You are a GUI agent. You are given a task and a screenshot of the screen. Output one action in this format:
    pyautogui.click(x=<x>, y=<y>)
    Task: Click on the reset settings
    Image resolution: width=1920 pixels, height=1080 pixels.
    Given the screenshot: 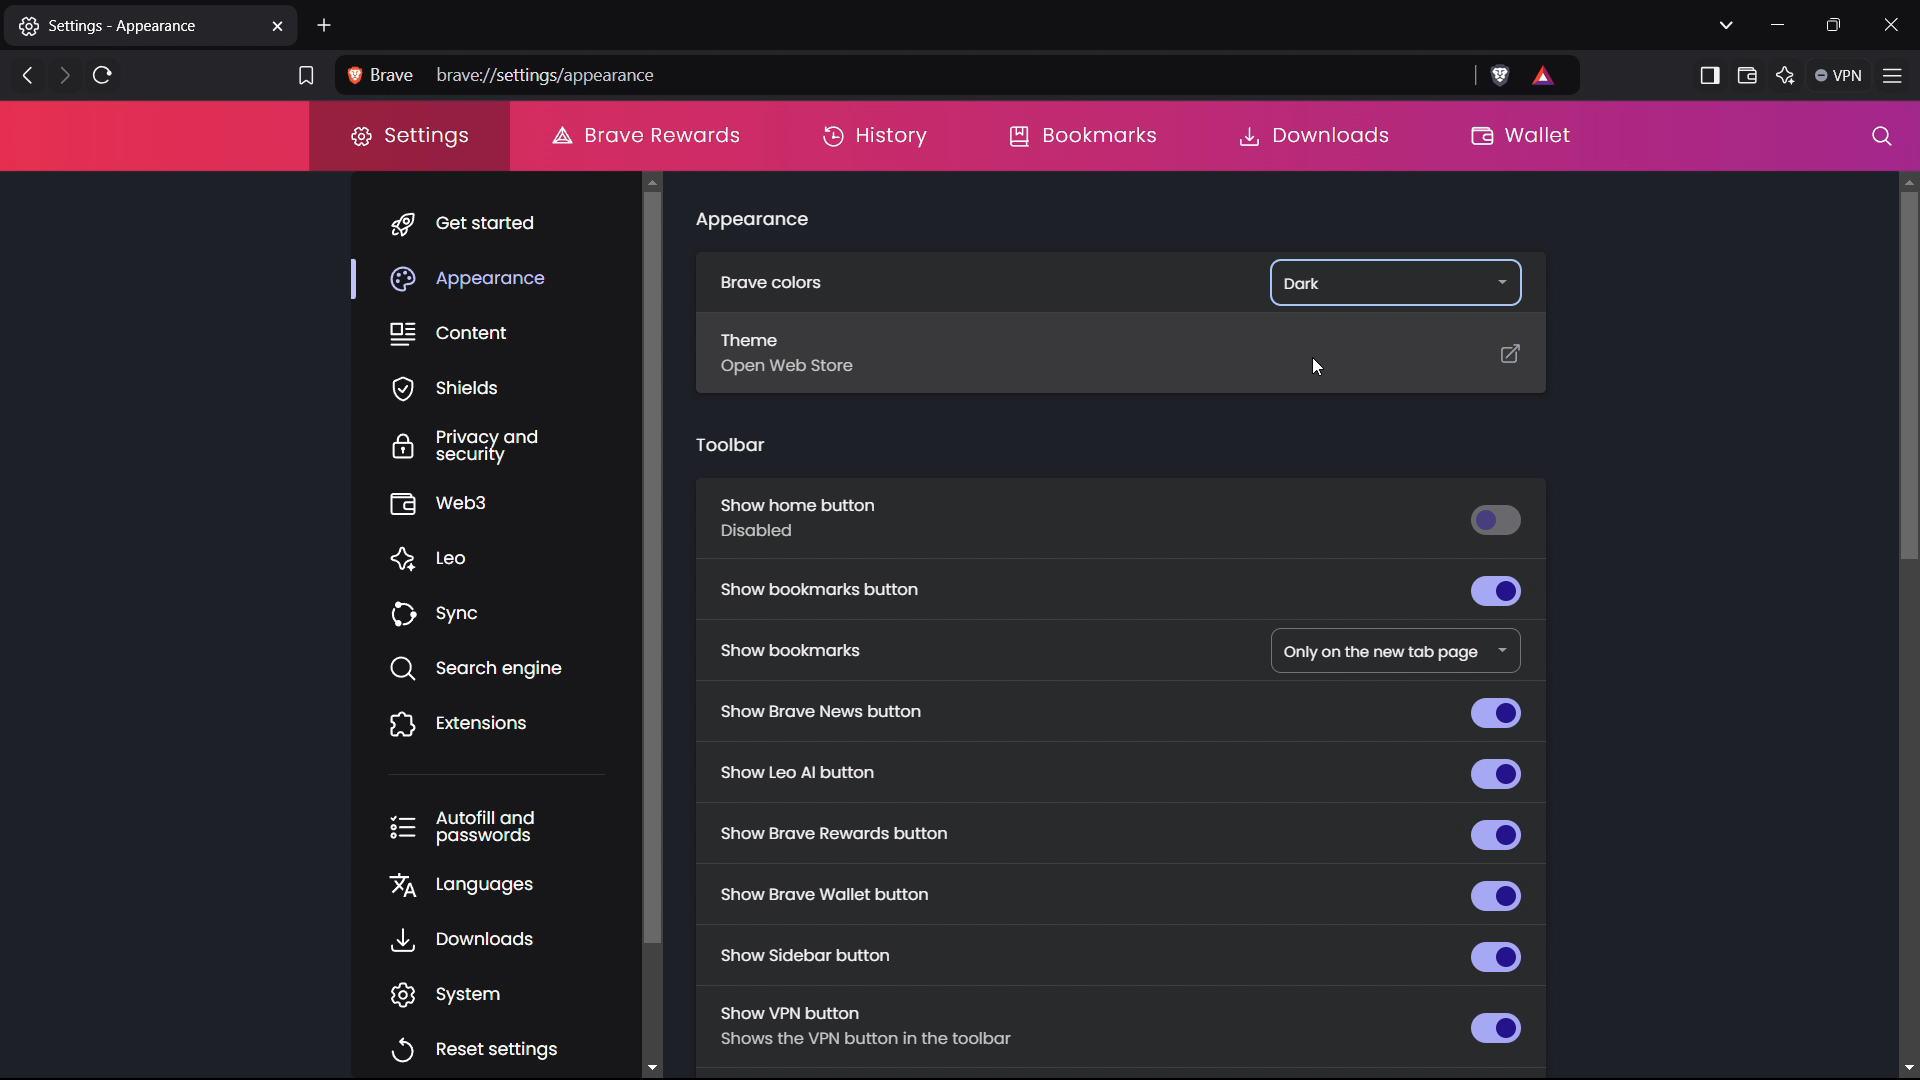 What is the action you would take?
    pyautogui.click(x=502, y=1045)
    